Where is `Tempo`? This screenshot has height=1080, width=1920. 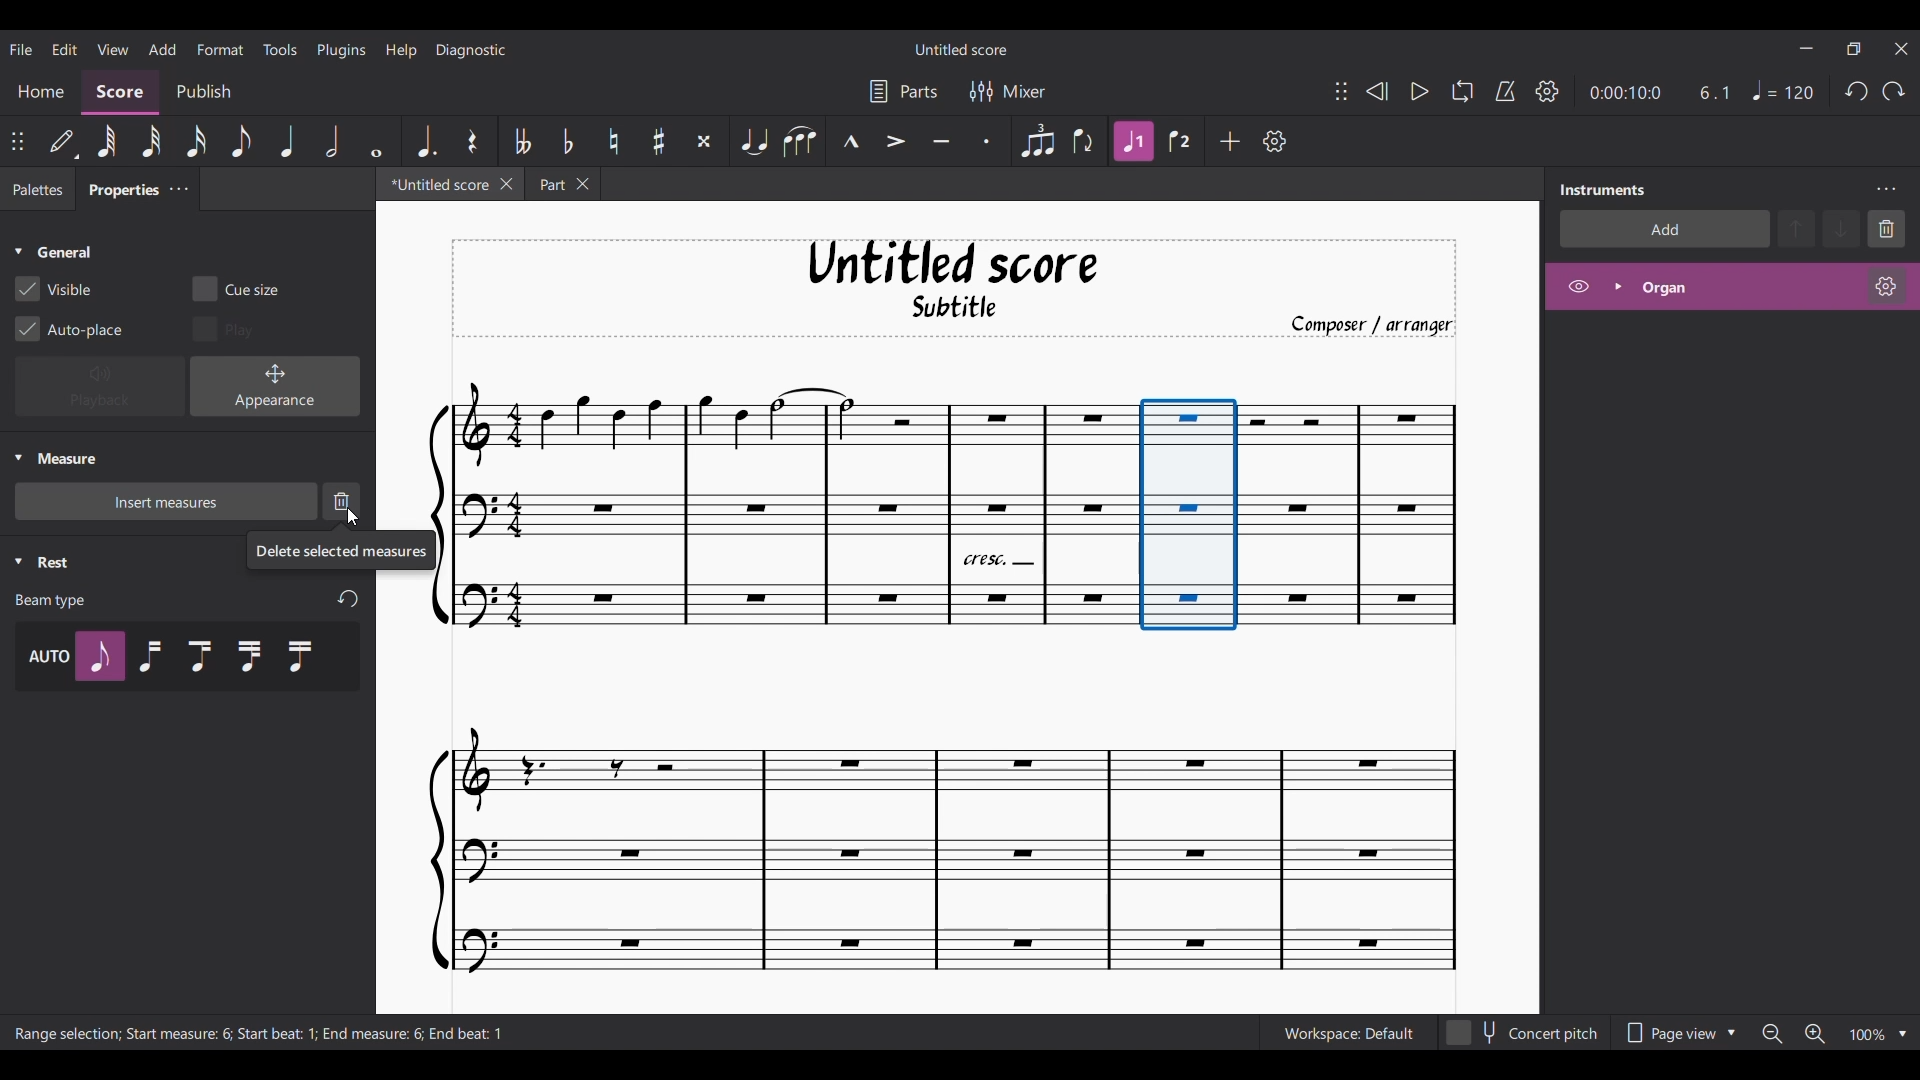
Tempo is located at coordinates (1783, 90).